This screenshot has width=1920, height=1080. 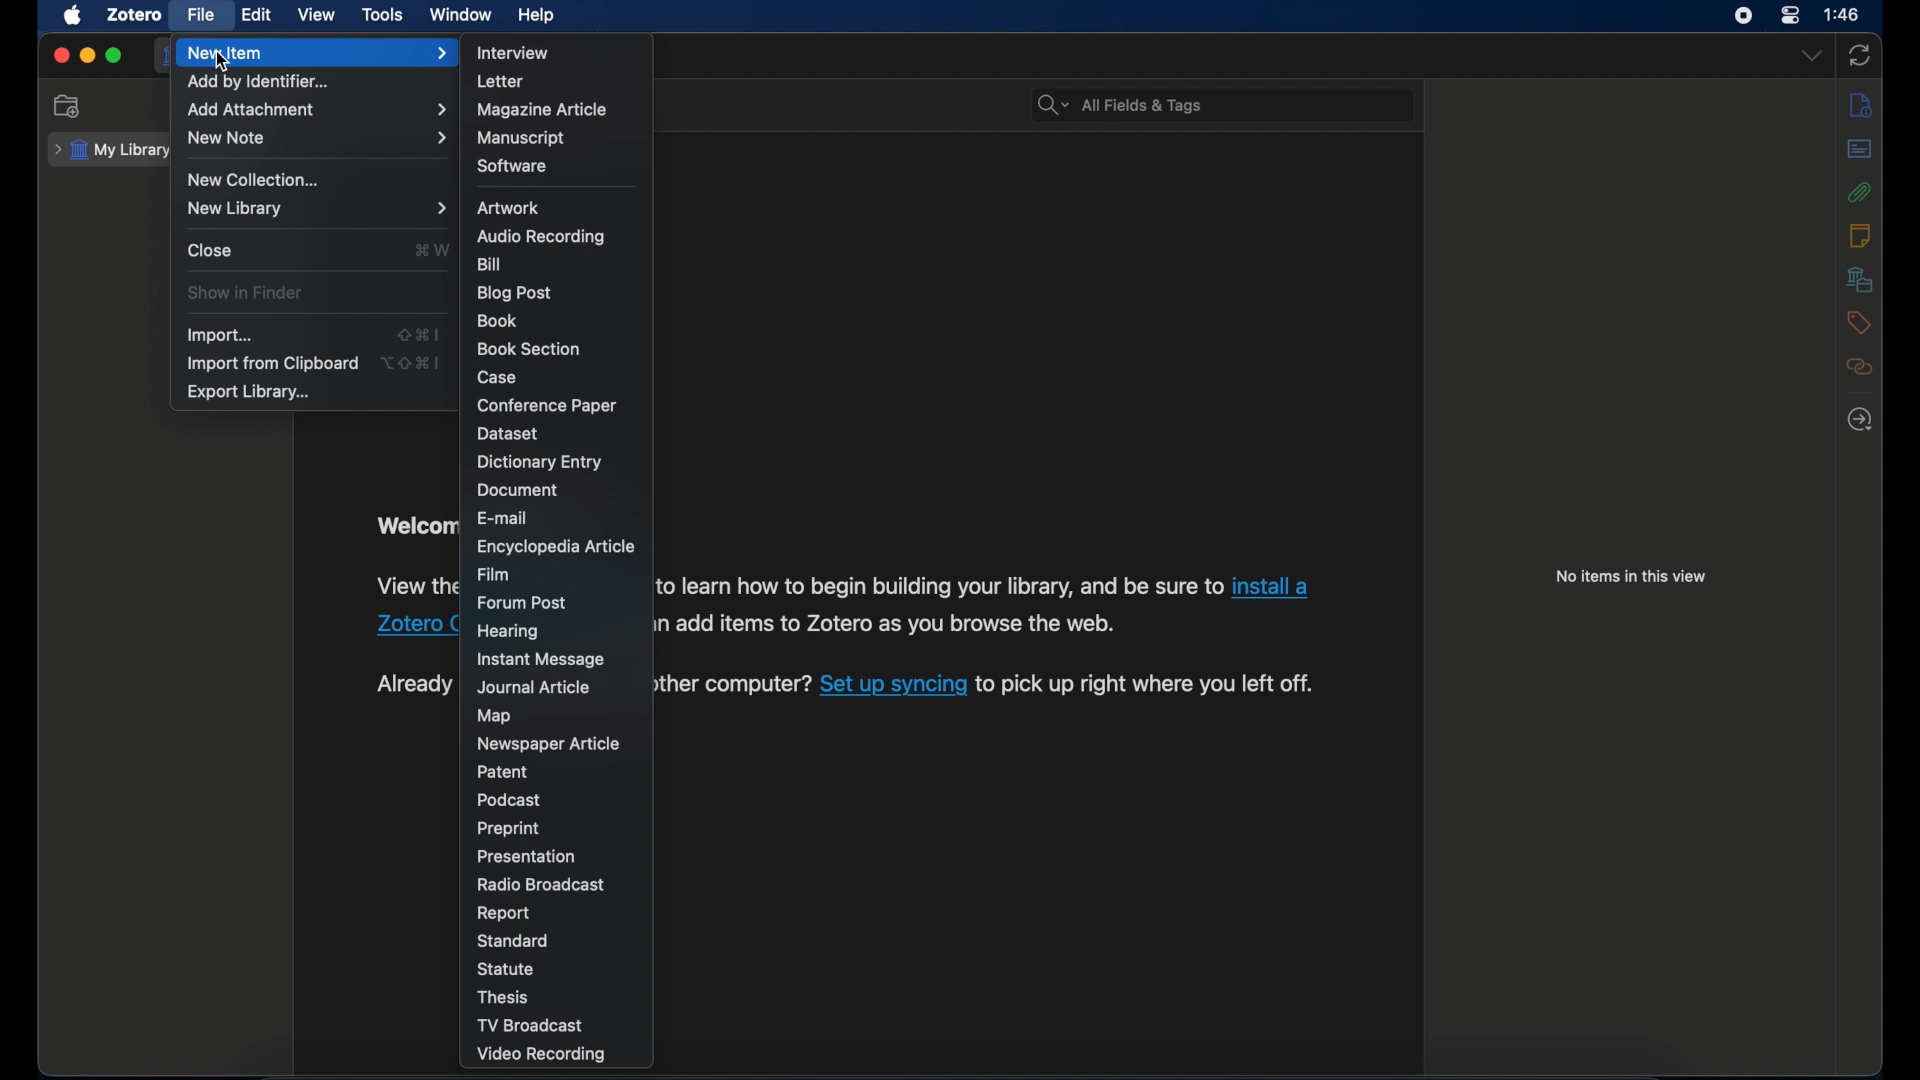 What do you see at coordinates (528, 350) in the screenshot?
I see `book section` at bounding box center [528, 350].